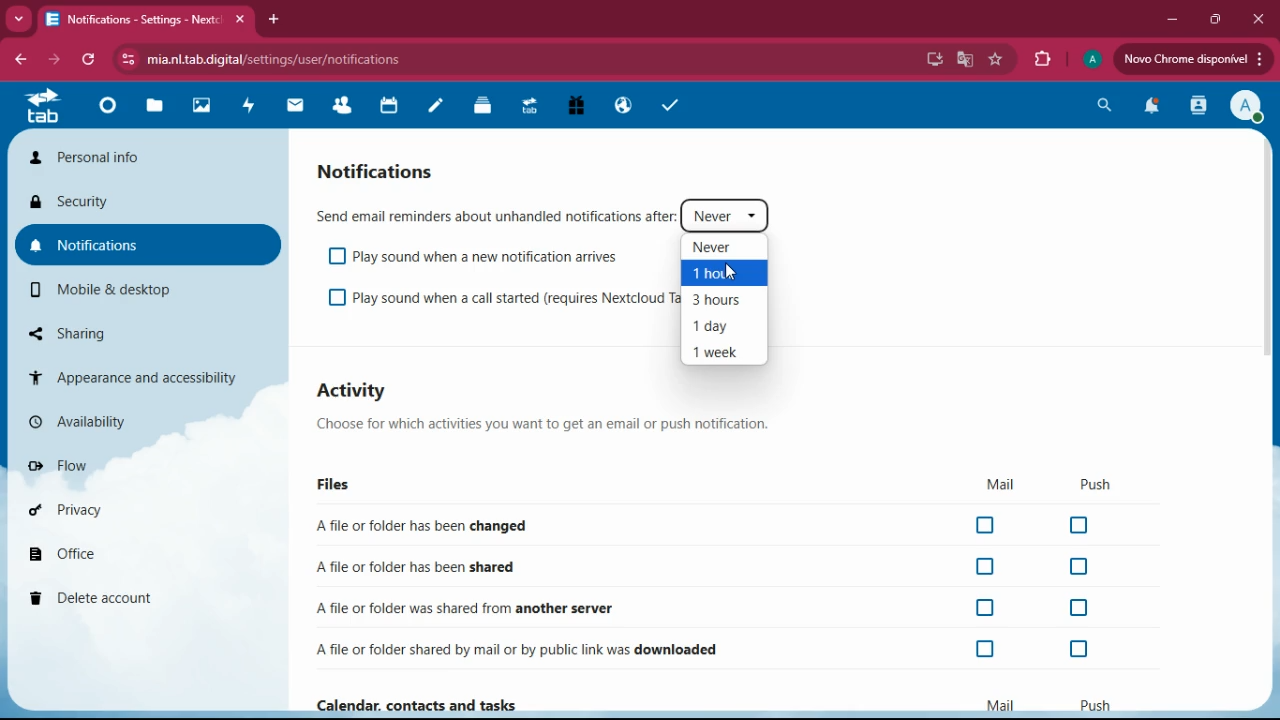  I want to click on scroll, so click(1270, 289).